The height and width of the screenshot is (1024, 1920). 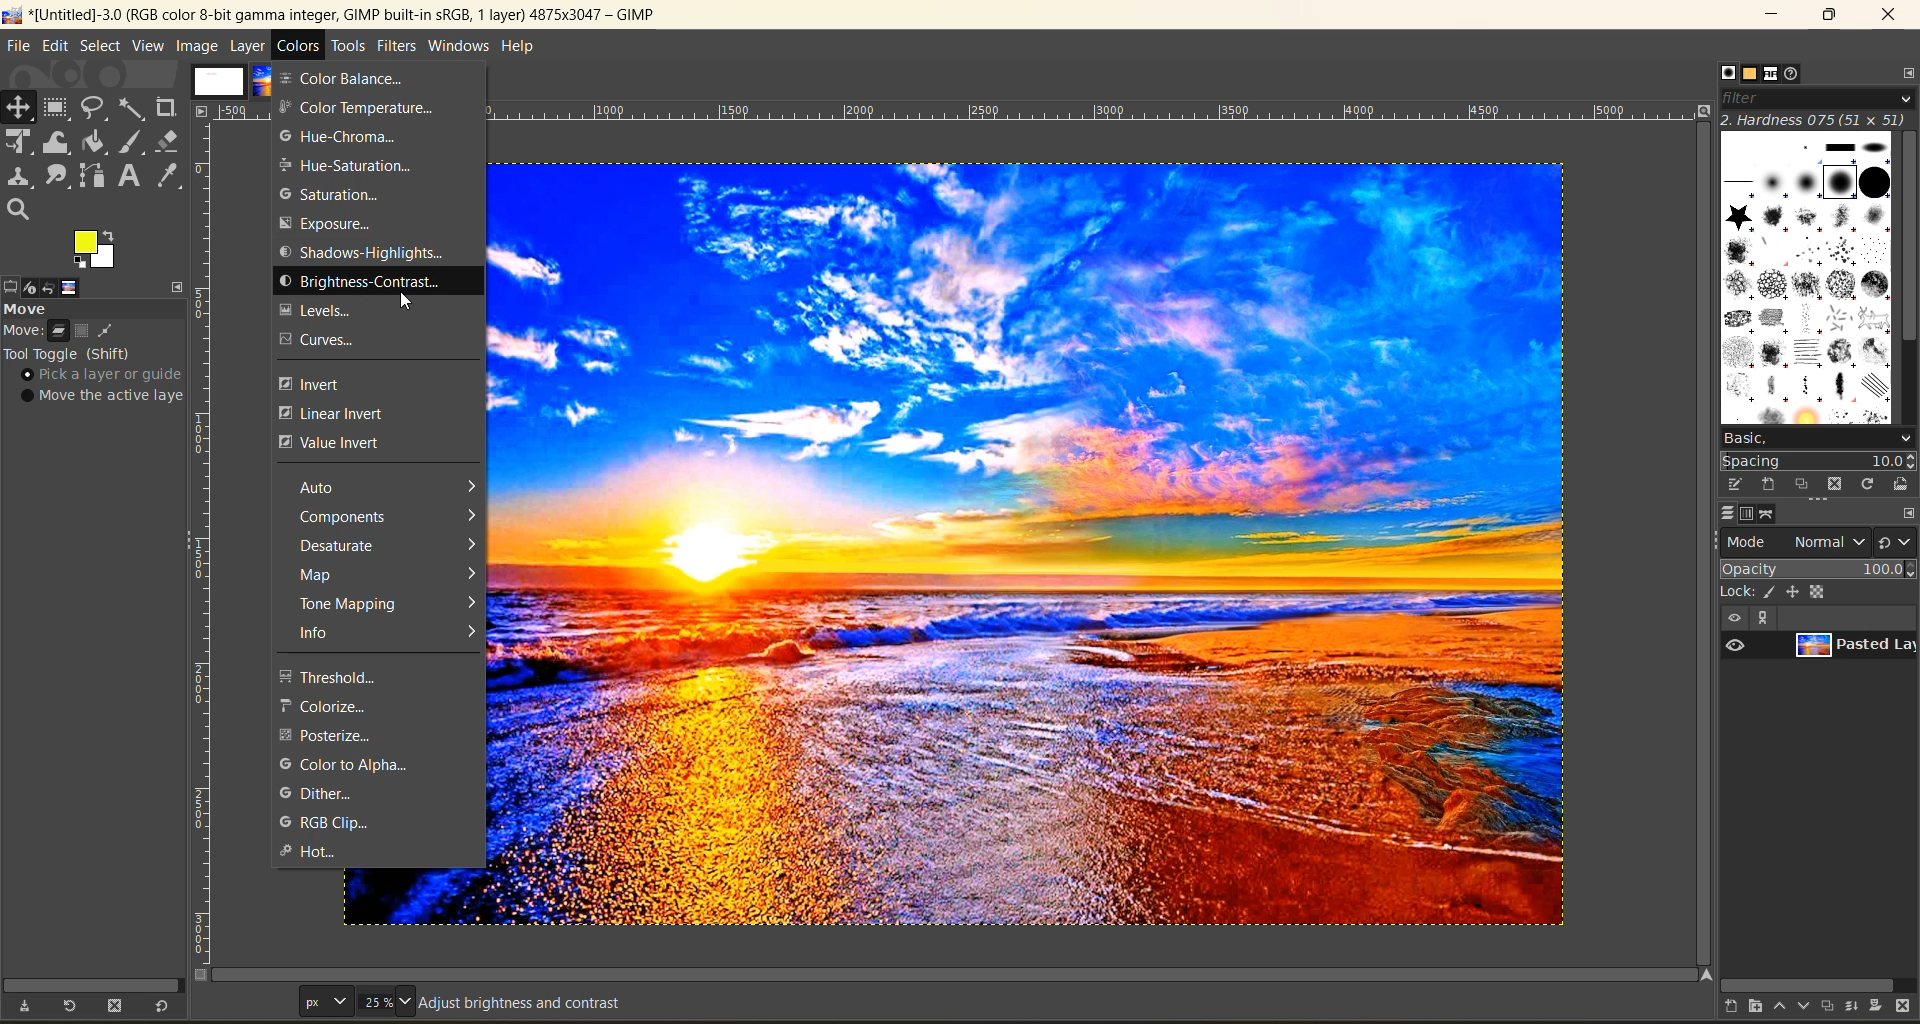 What do you see at coordinates (150, 47) in the screenshot?
I see `view` at bounding box center [150, 47].